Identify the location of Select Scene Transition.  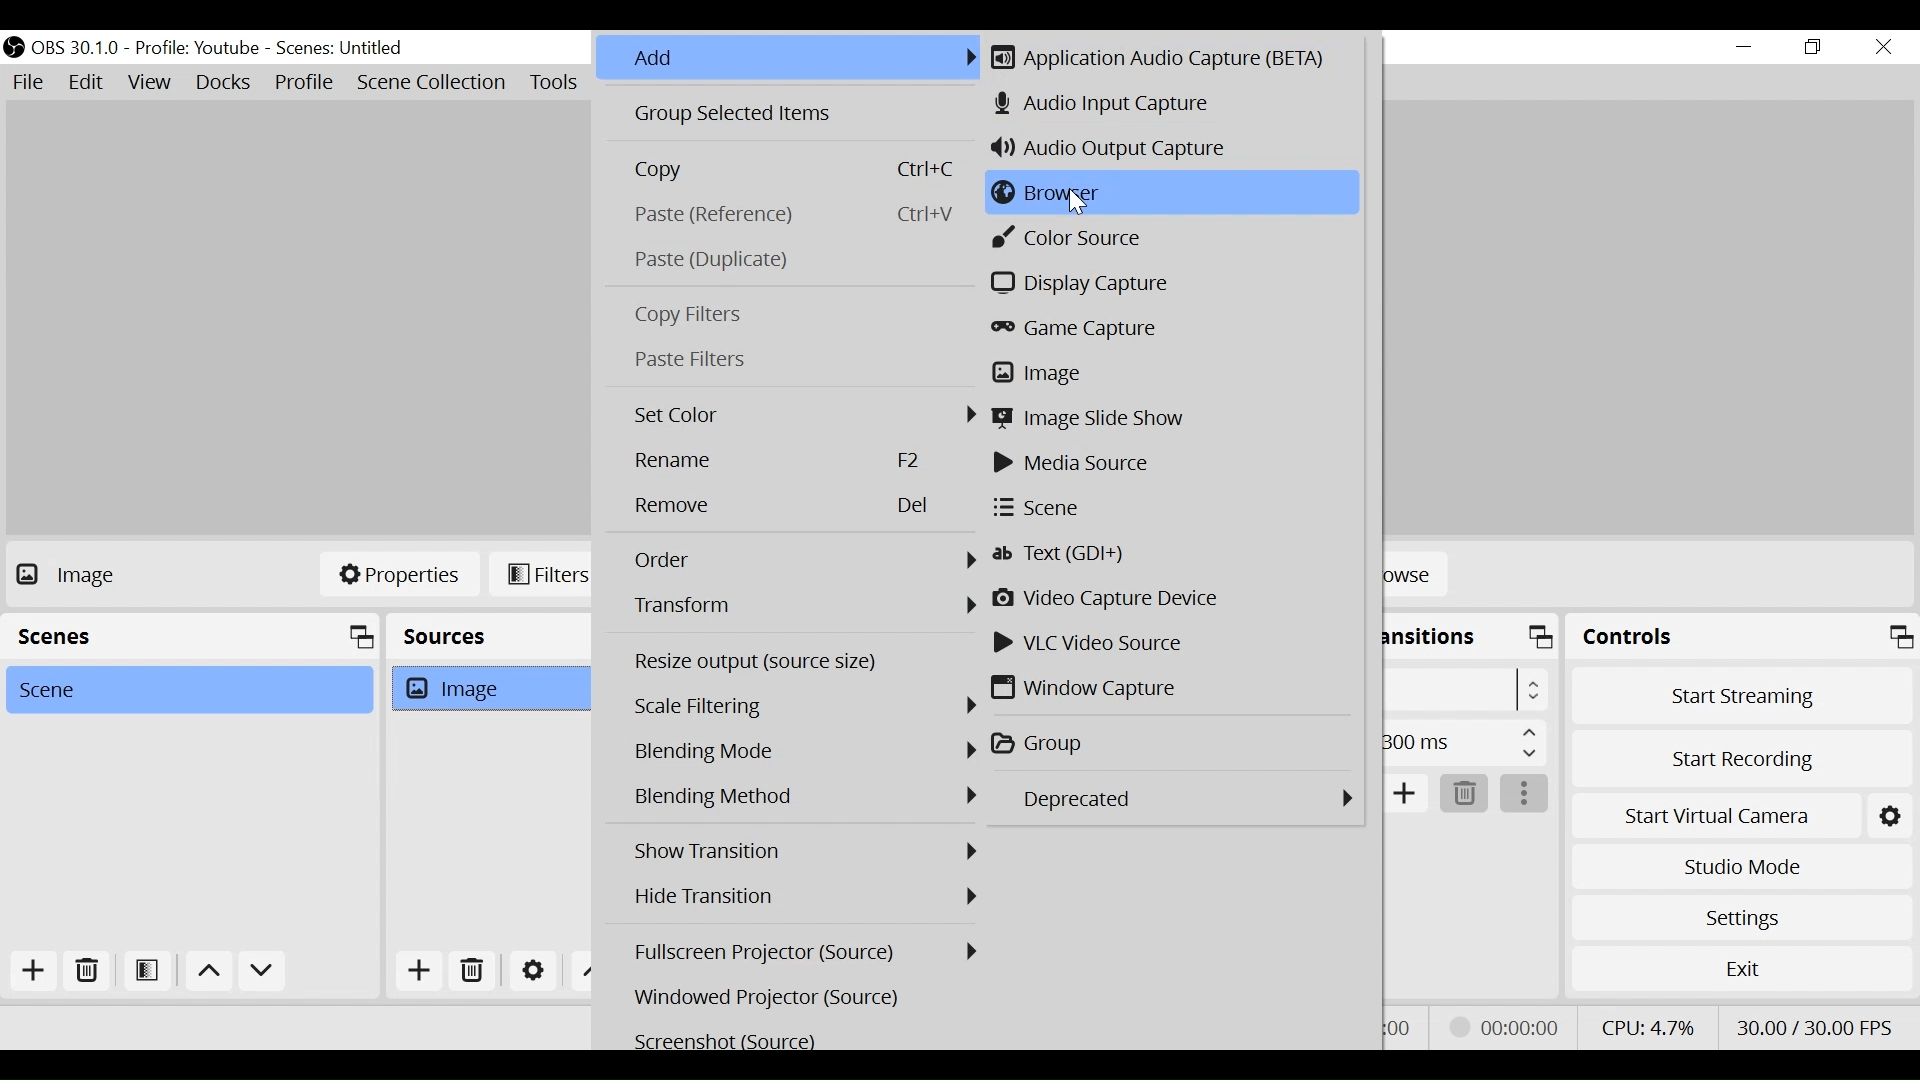
(1463, 687).